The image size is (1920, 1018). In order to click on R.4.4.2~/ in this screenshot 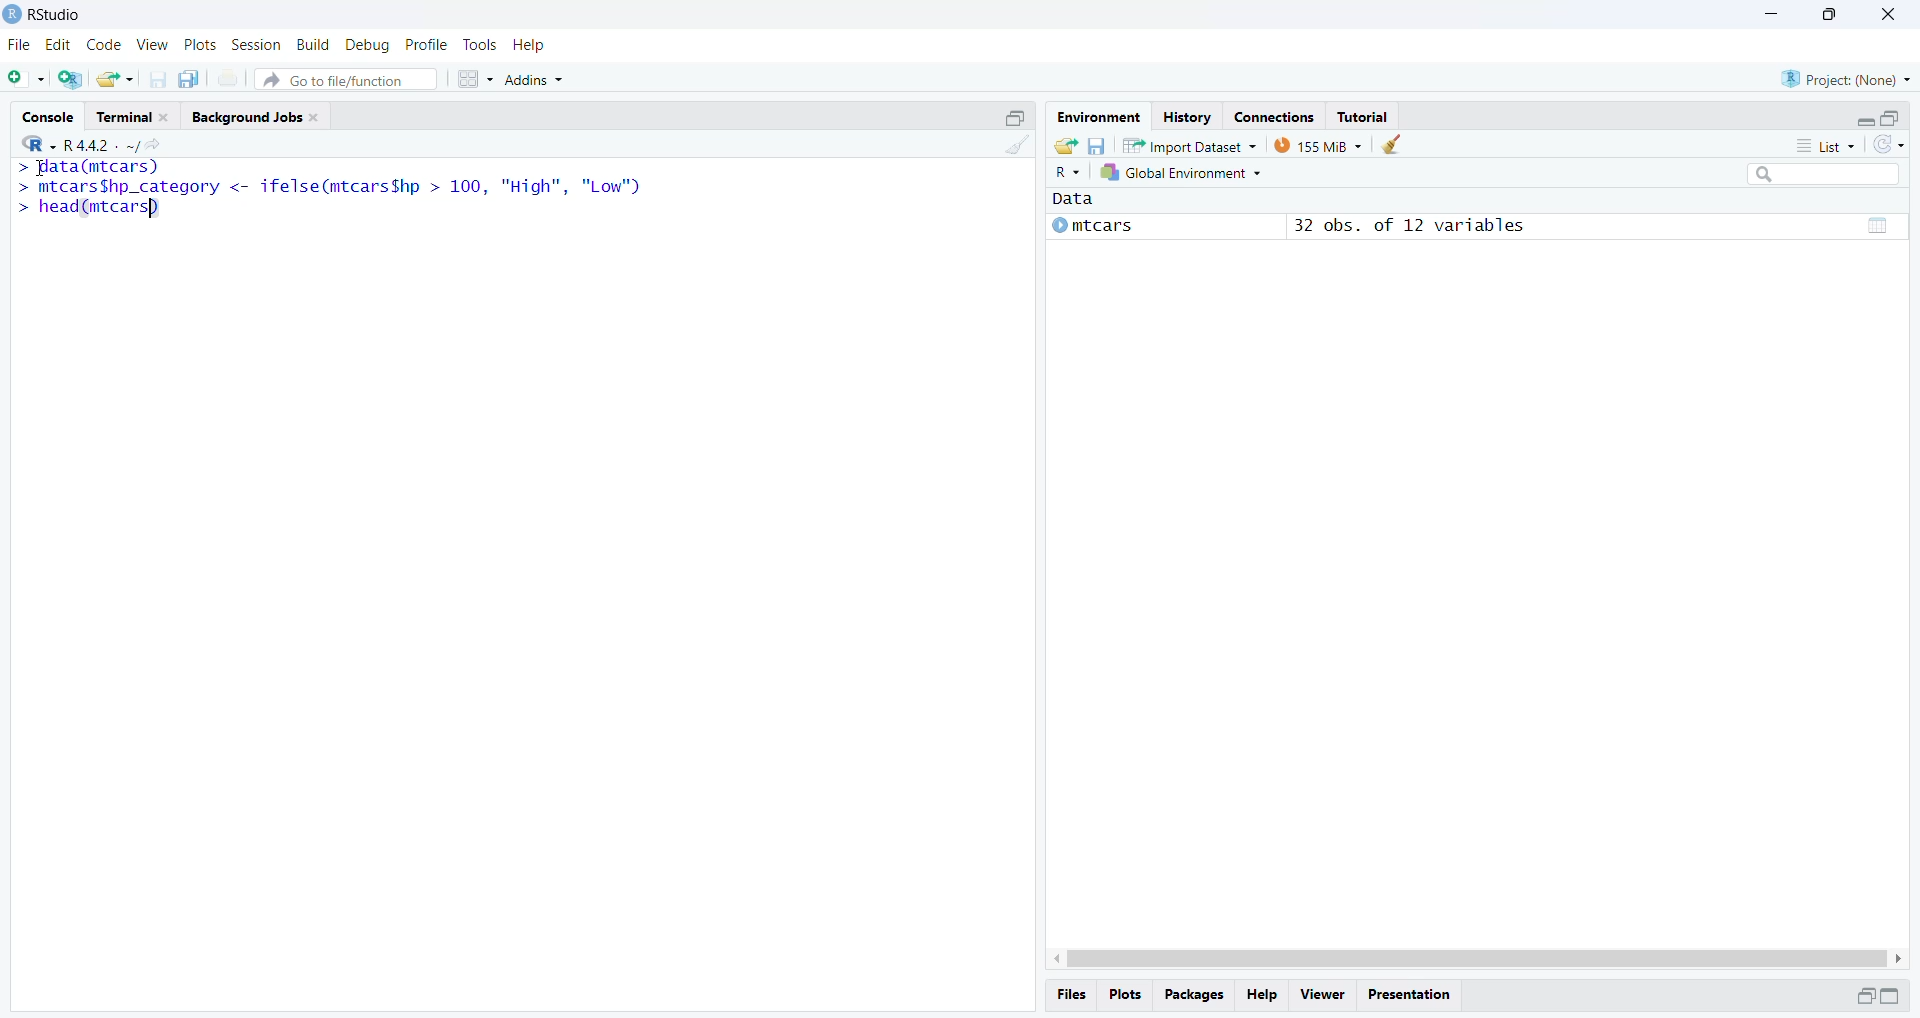, I will do `click(94, 143)`.